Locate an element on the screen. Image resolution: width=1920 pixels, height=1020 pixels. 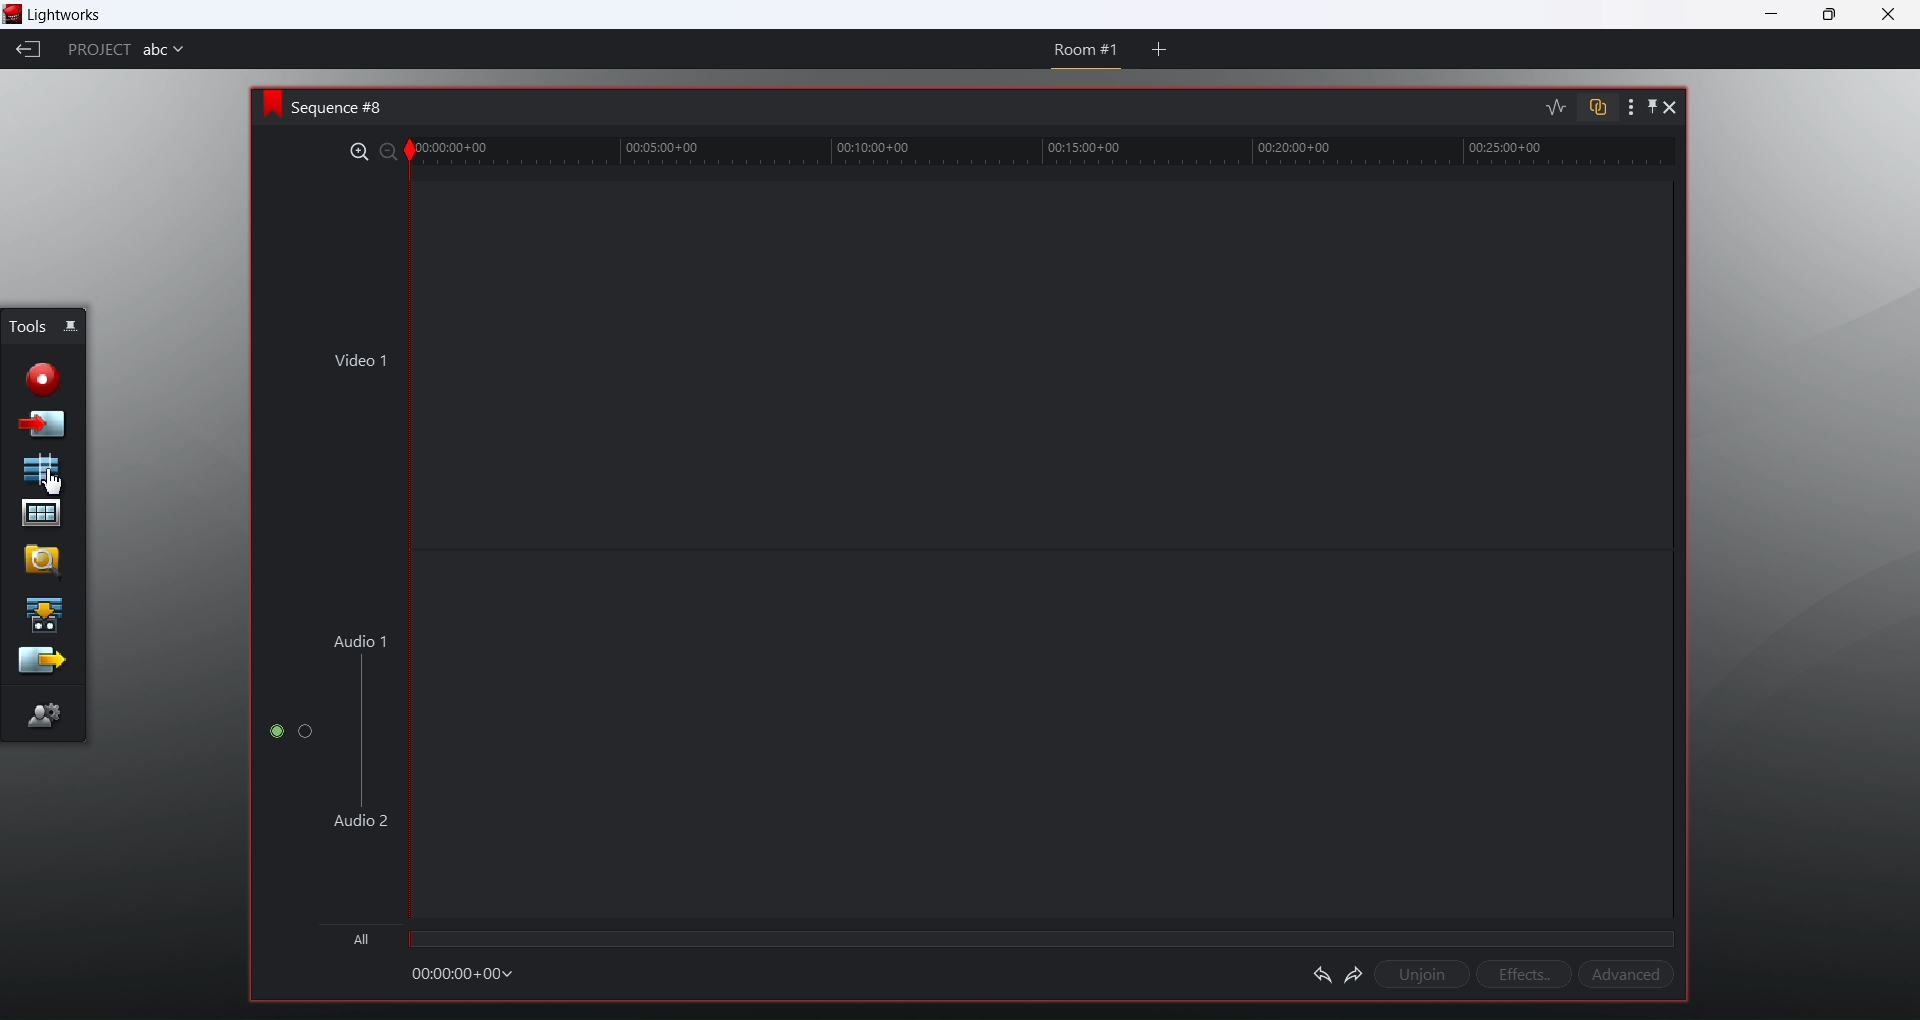
tools is located at coordinates (24, 324).